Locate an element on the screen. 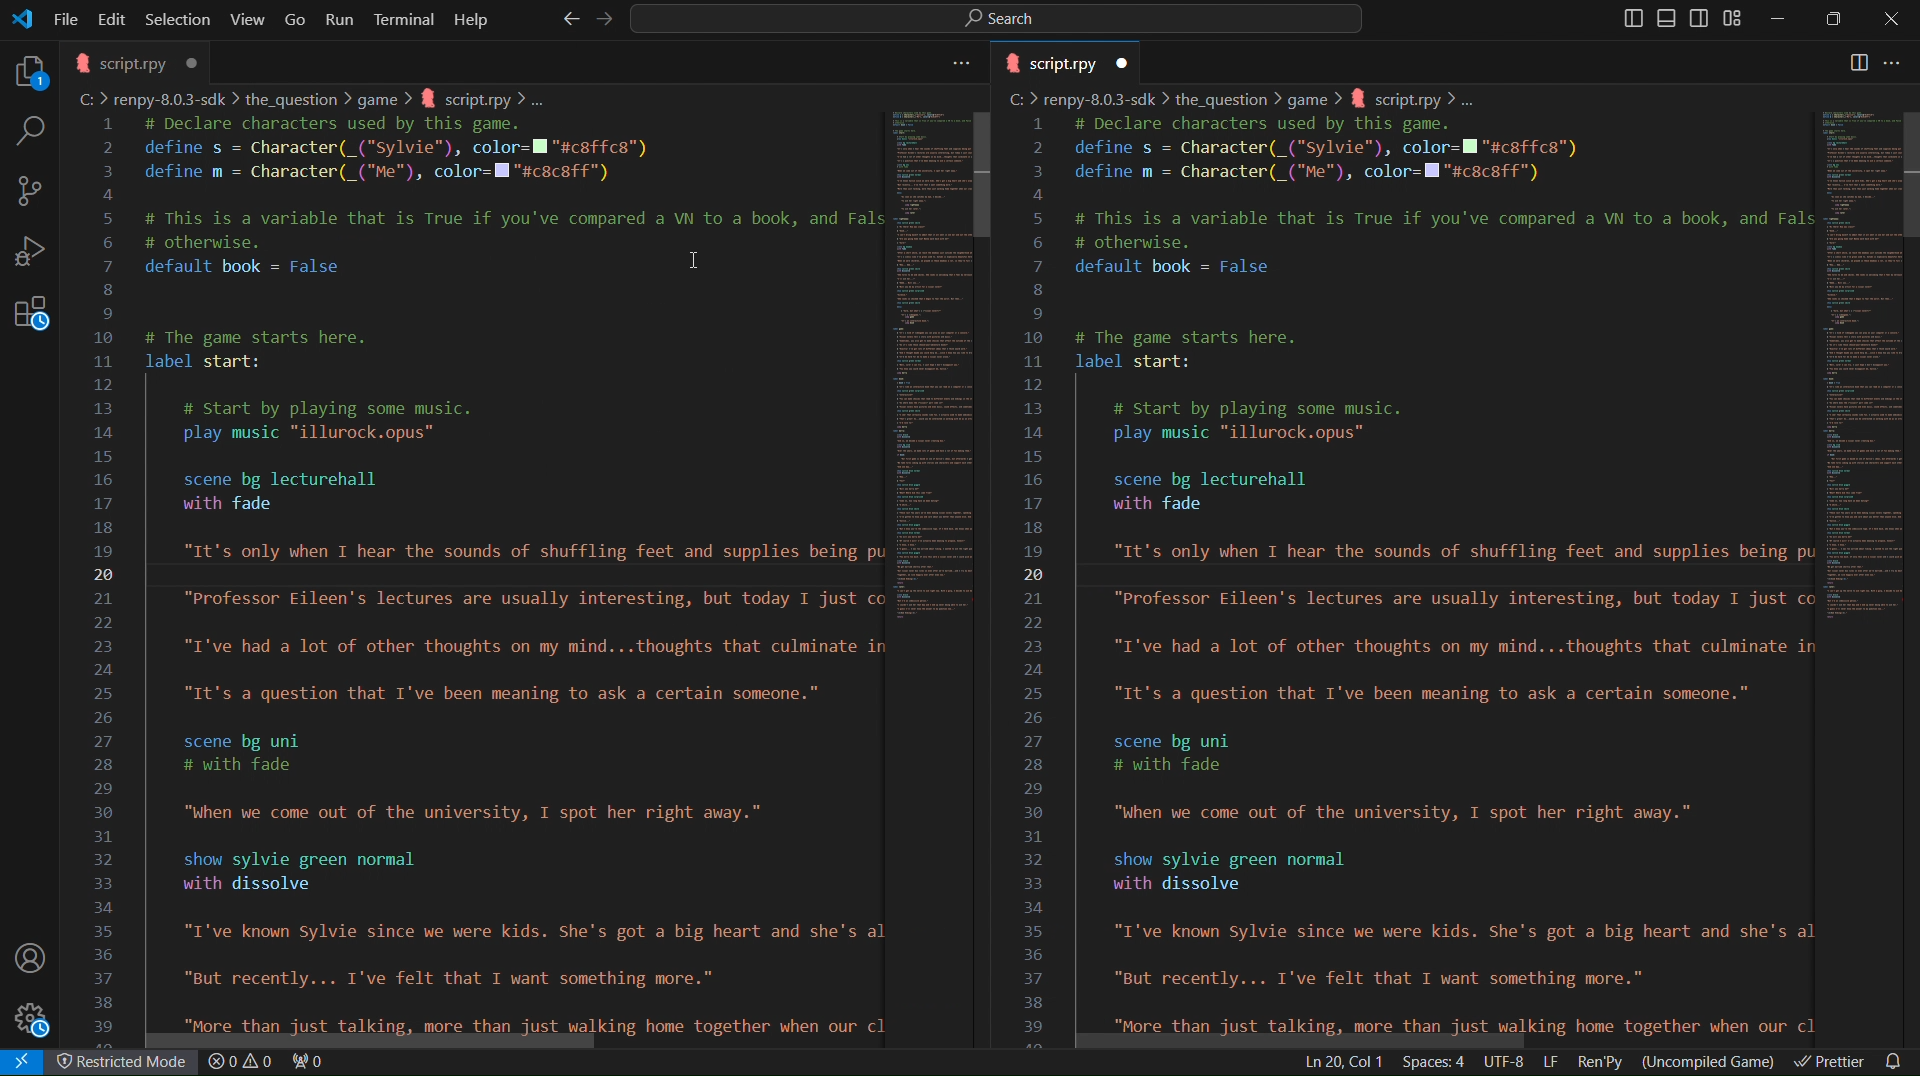  (Uncompiled game) is located at coordinates (1713, 1062).